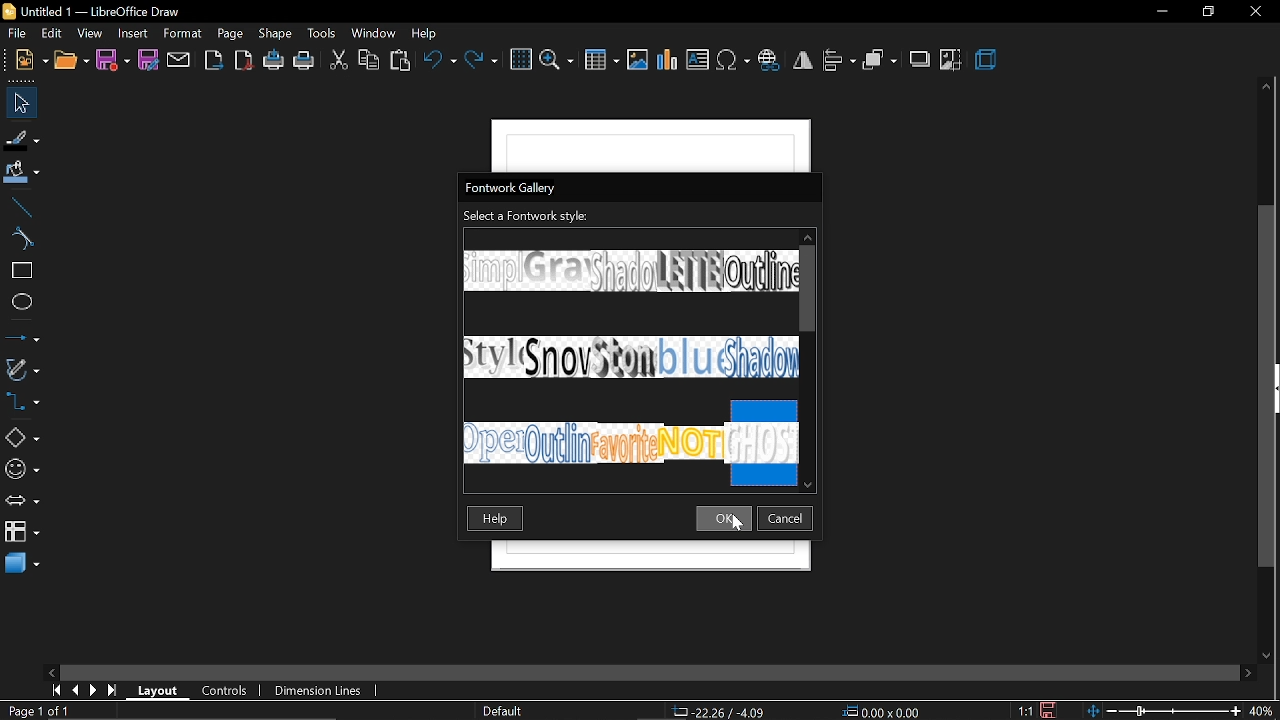 The width and height of the screenshot is (1280, 720). Describe the element at coordinates (726, 517) in the screenshot. I see `ok` at that location.